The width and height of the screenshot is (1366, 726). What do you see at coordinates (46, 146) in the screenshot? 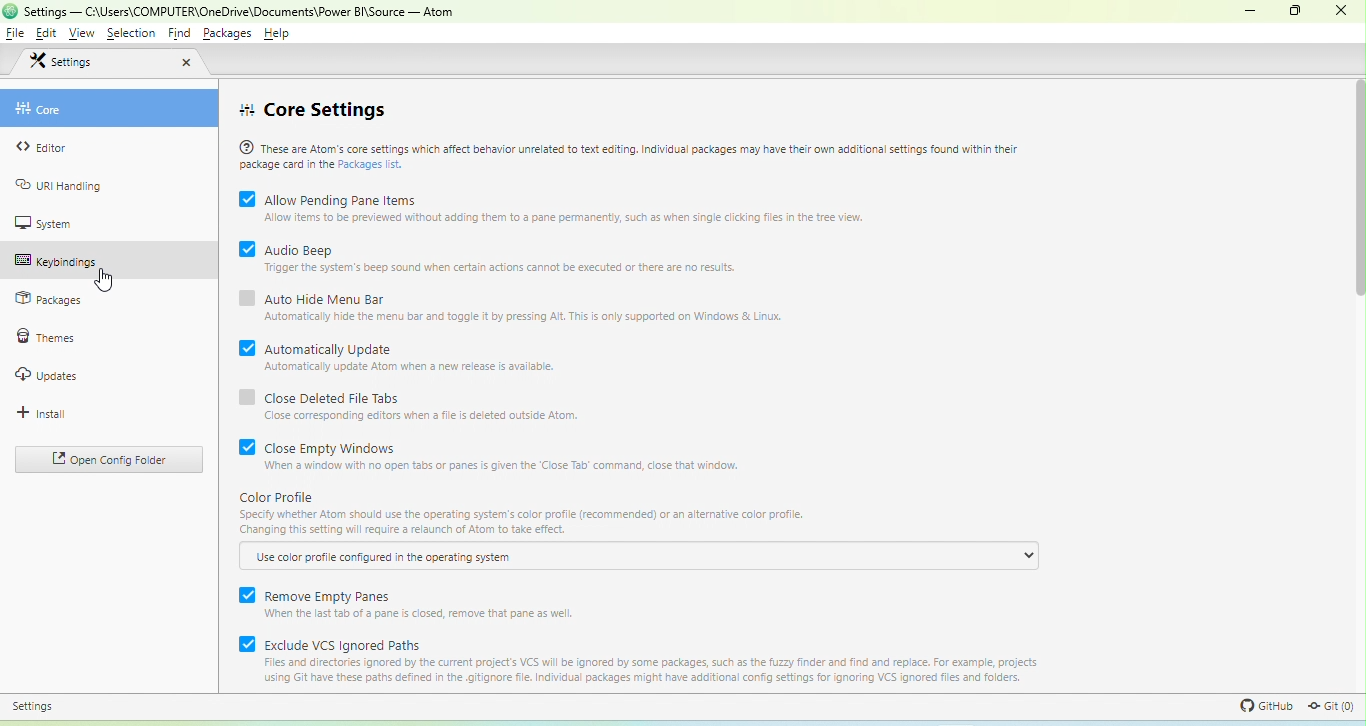
I see `editor` at bounding box center [46, 146].